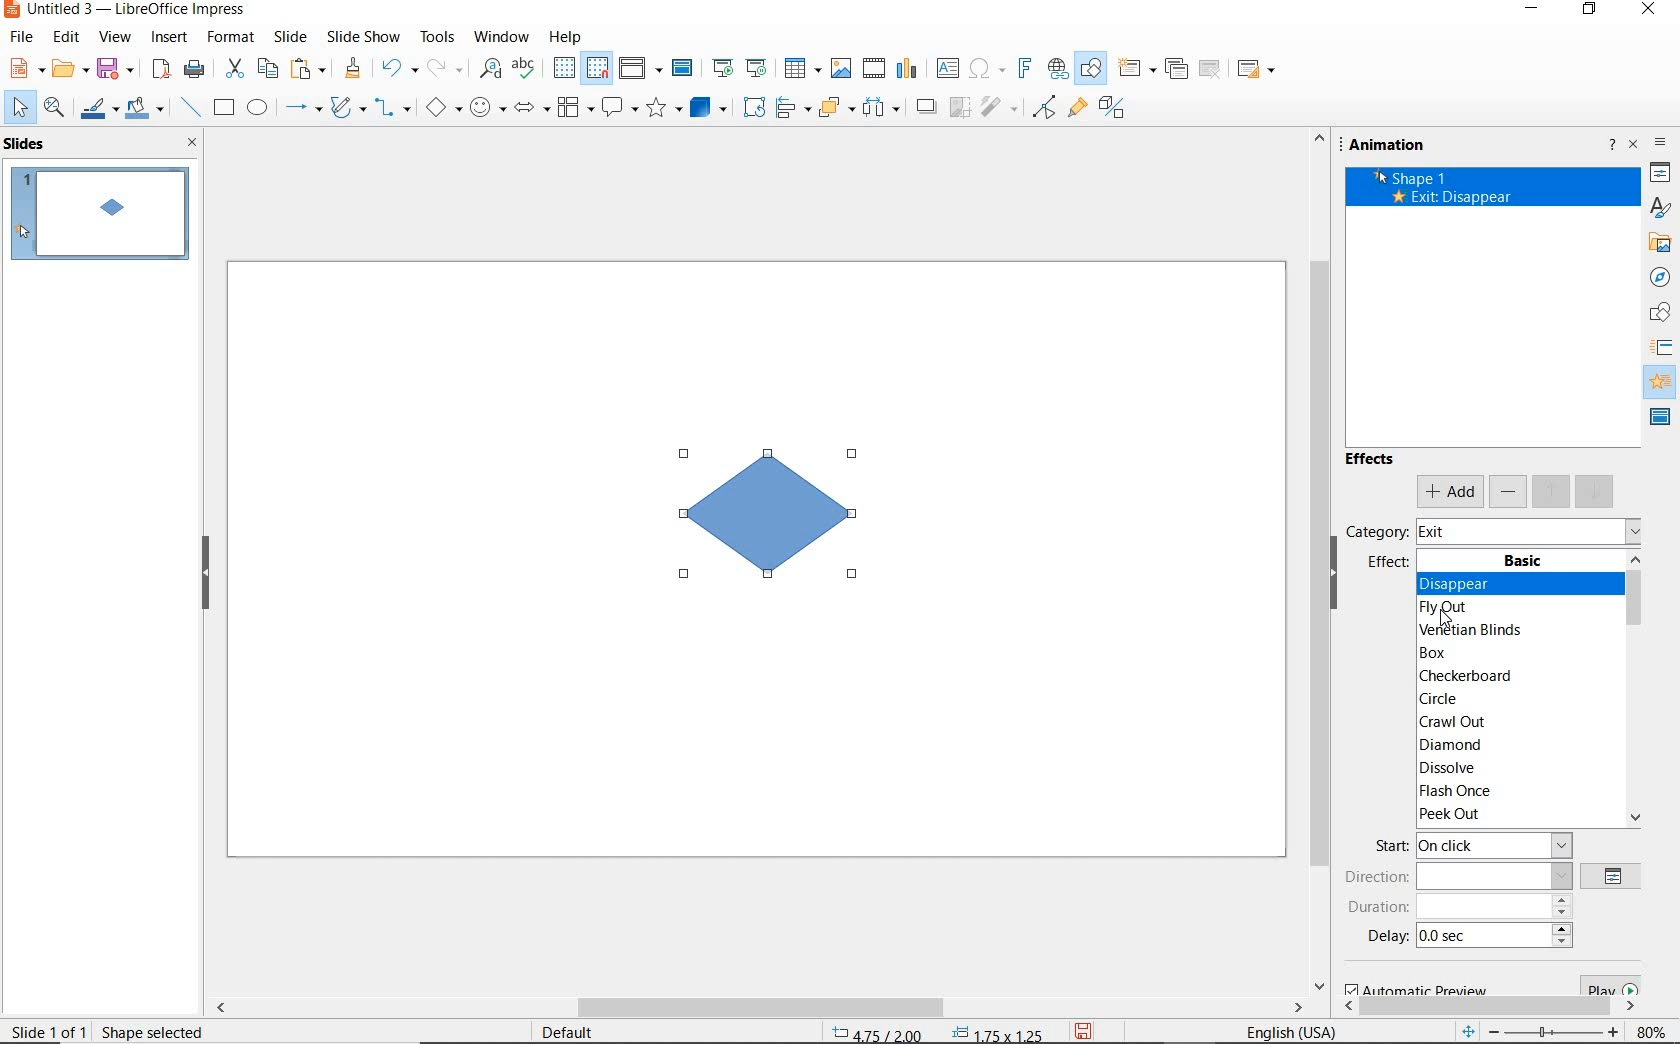 This screenshot has height=1044, width=1680. What do you see at coordinates (1655, 245) in the screenshot?
I see `gallery` at bounding box center [1655, 245].